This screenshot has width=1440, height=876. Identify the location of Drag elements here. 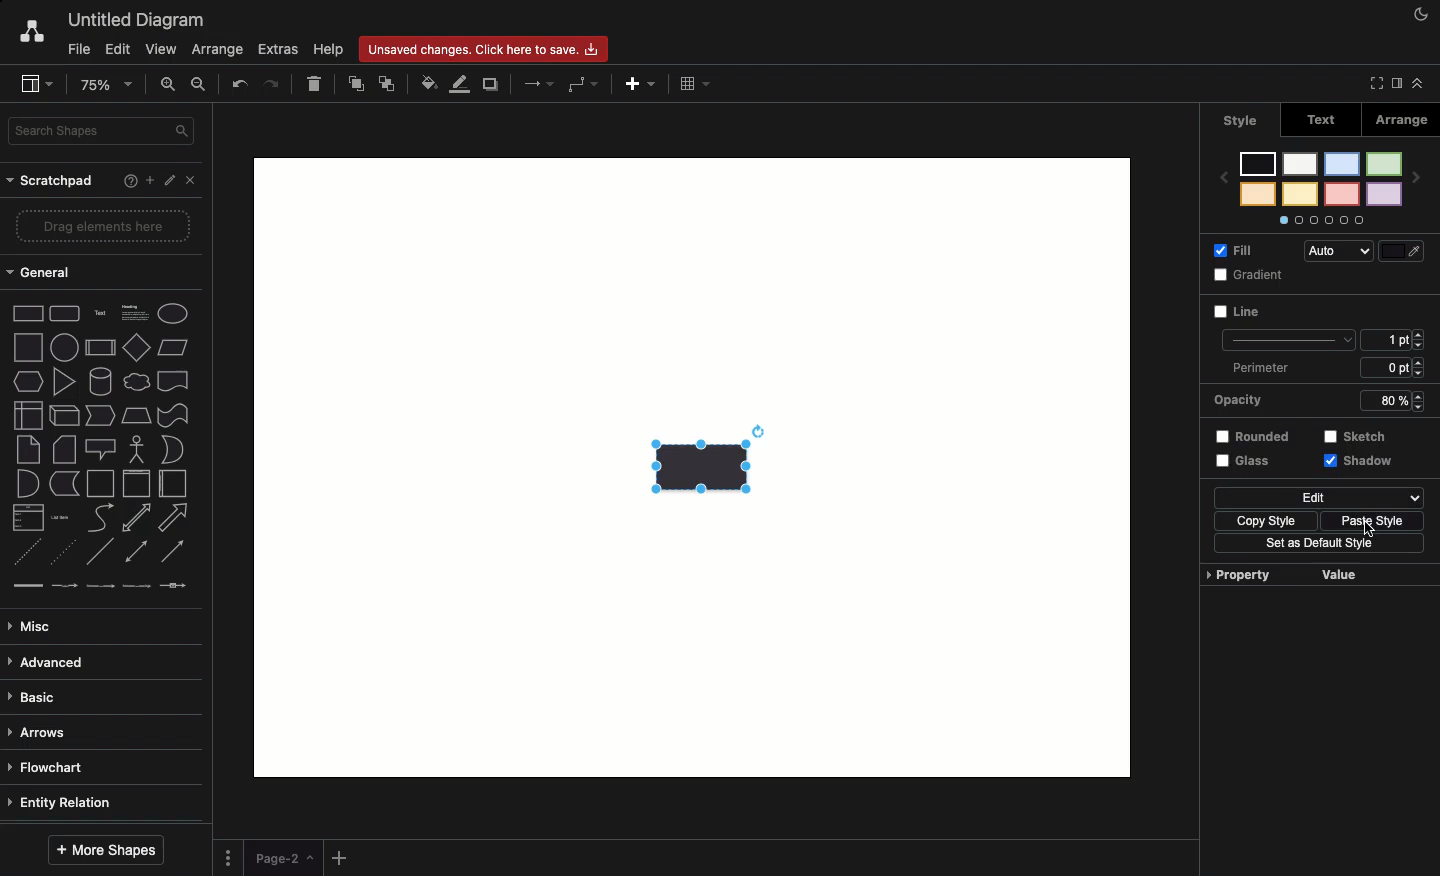
(106, 225).